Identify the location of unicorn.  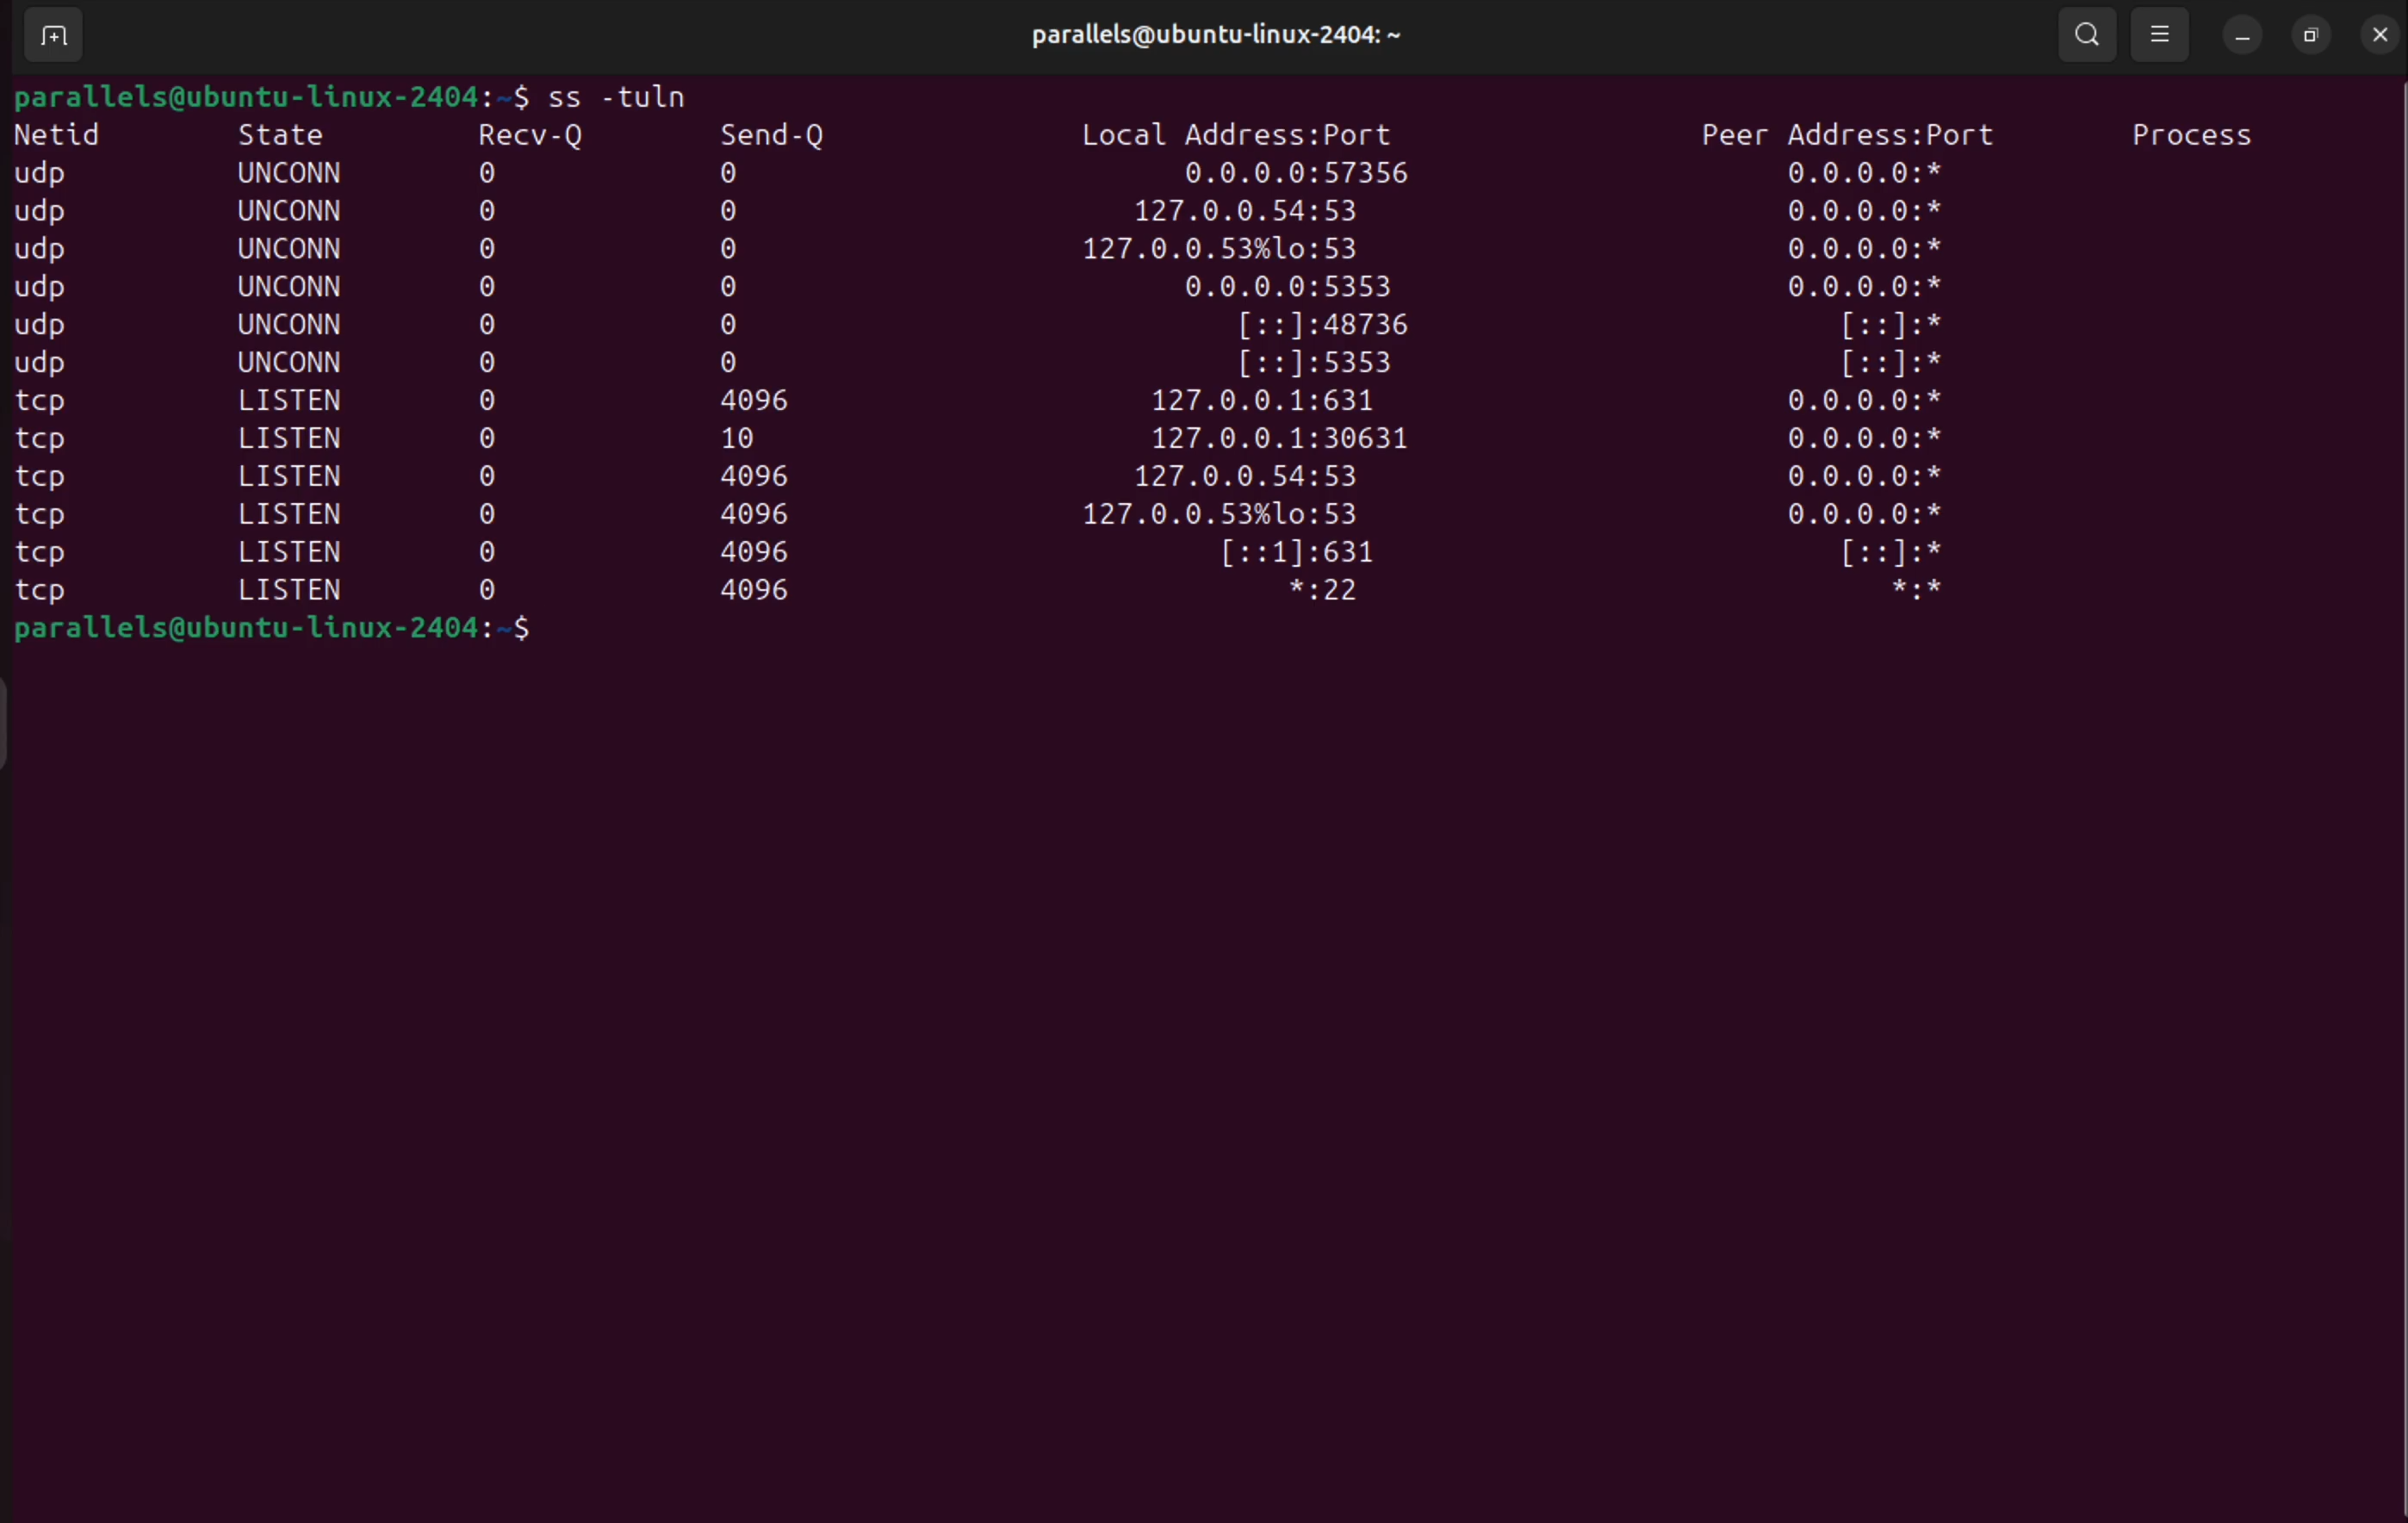
(288, 361).